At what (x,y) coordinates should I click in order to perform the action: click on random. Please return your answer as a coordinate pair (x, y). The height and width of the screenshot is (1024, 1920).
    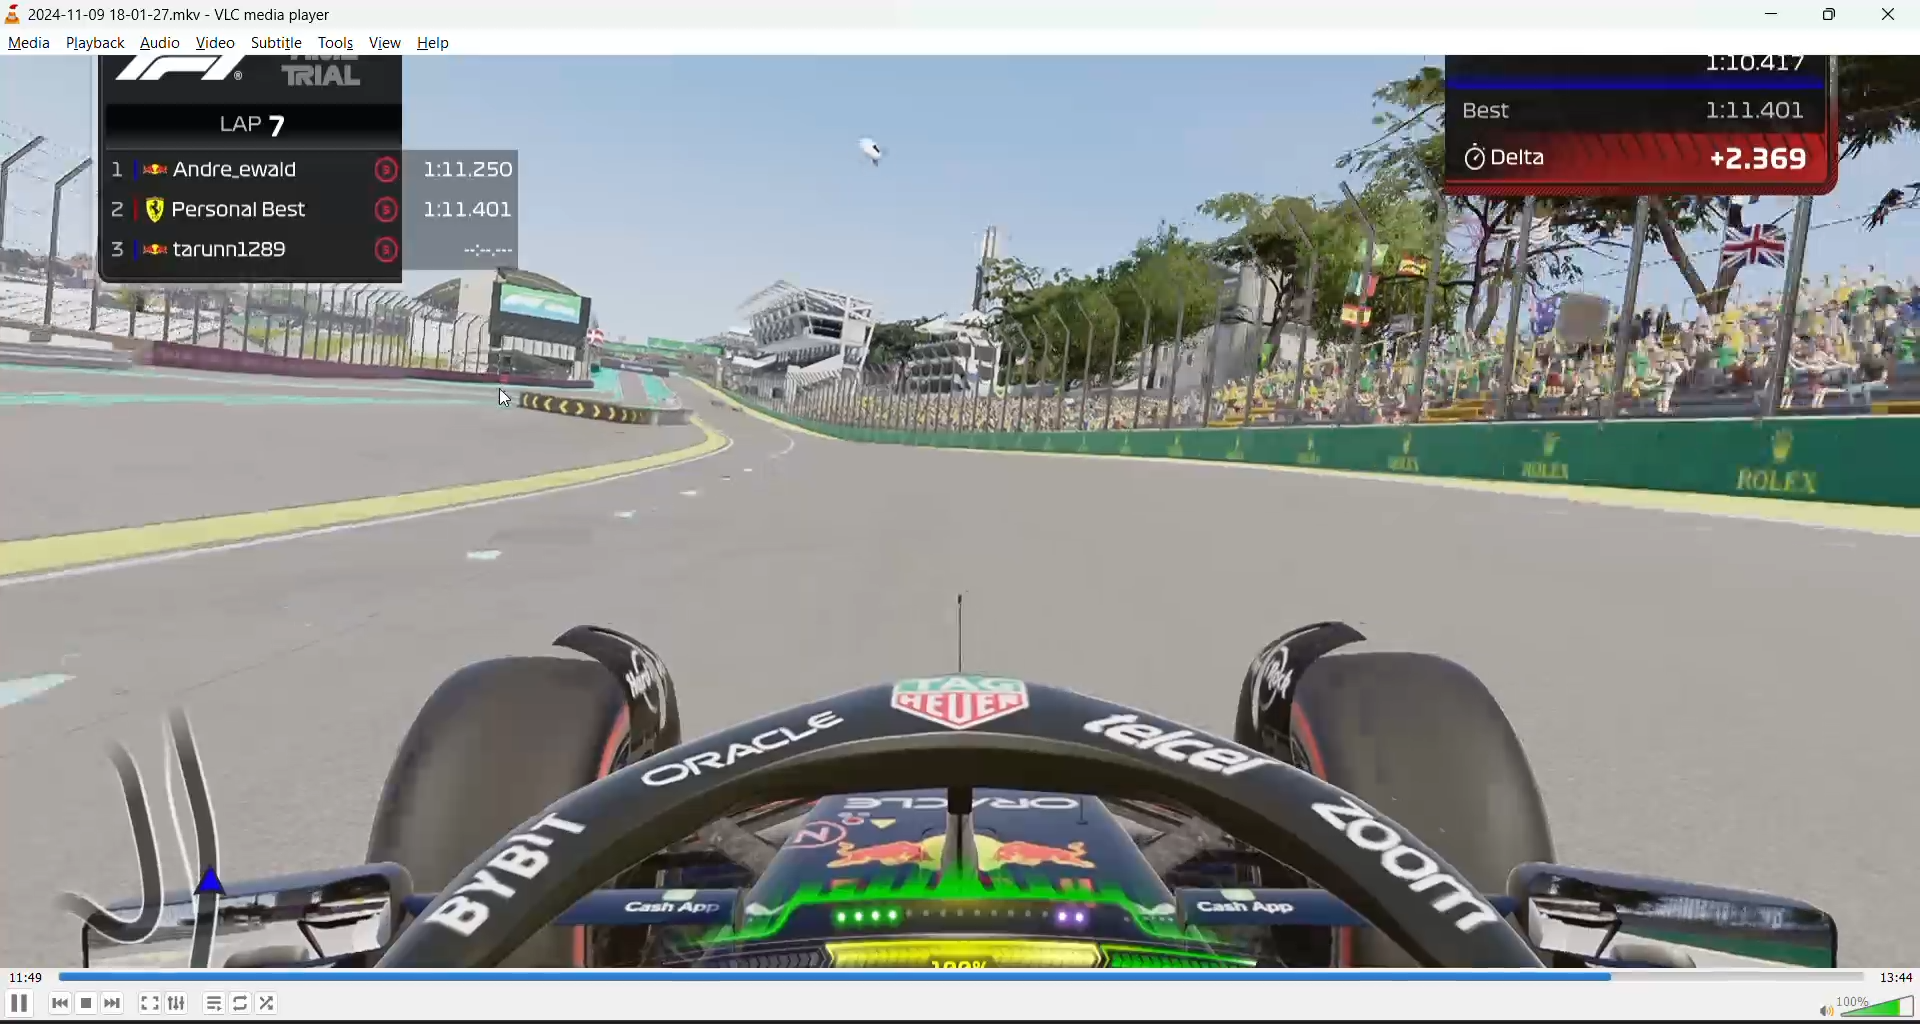
    Looking at the image, I should click on (273, 1001).